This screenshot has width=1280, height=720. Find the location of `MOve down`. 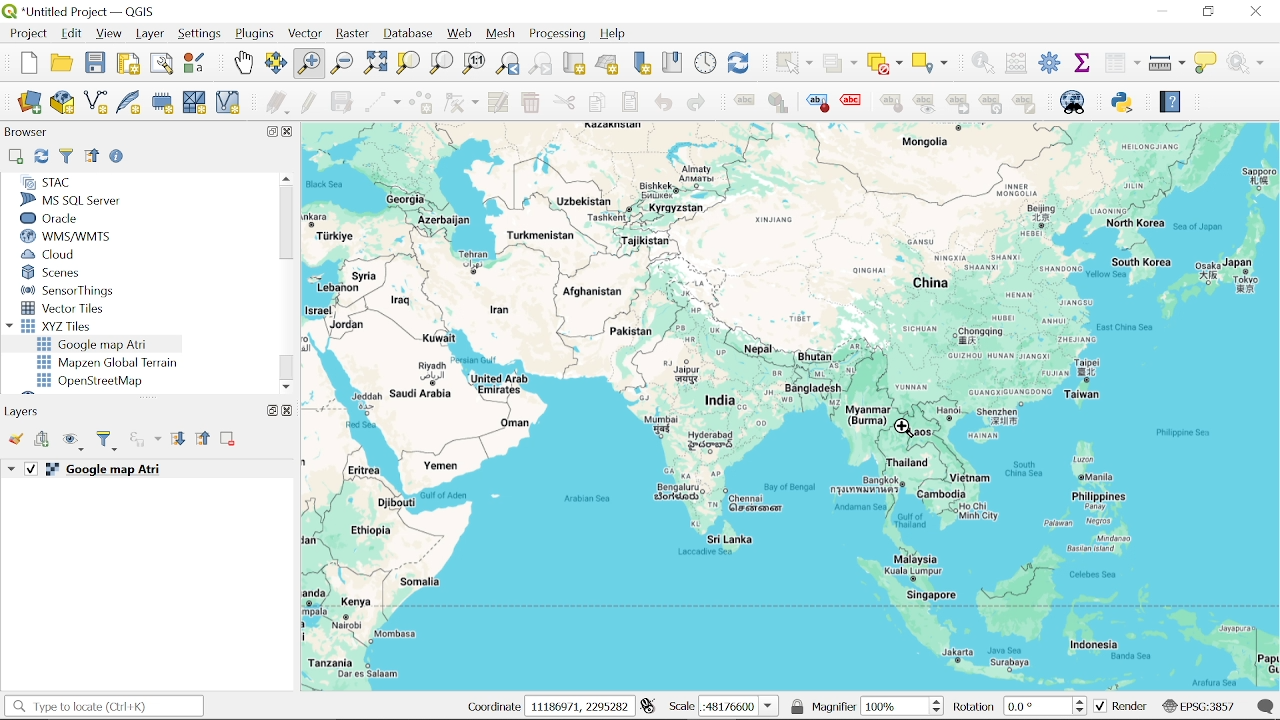

MOve down is located at coordinates (287, 384).